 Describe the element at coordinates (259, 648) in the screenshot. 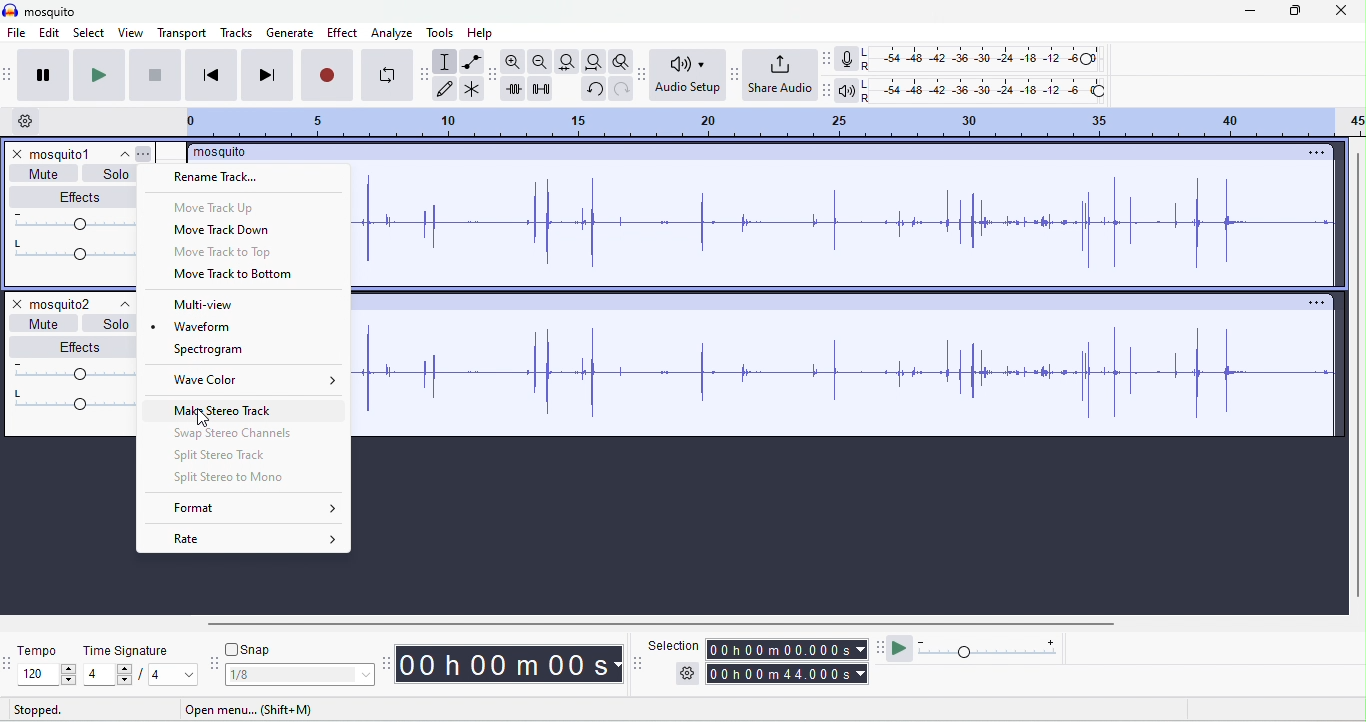

I see `snap` at that location.